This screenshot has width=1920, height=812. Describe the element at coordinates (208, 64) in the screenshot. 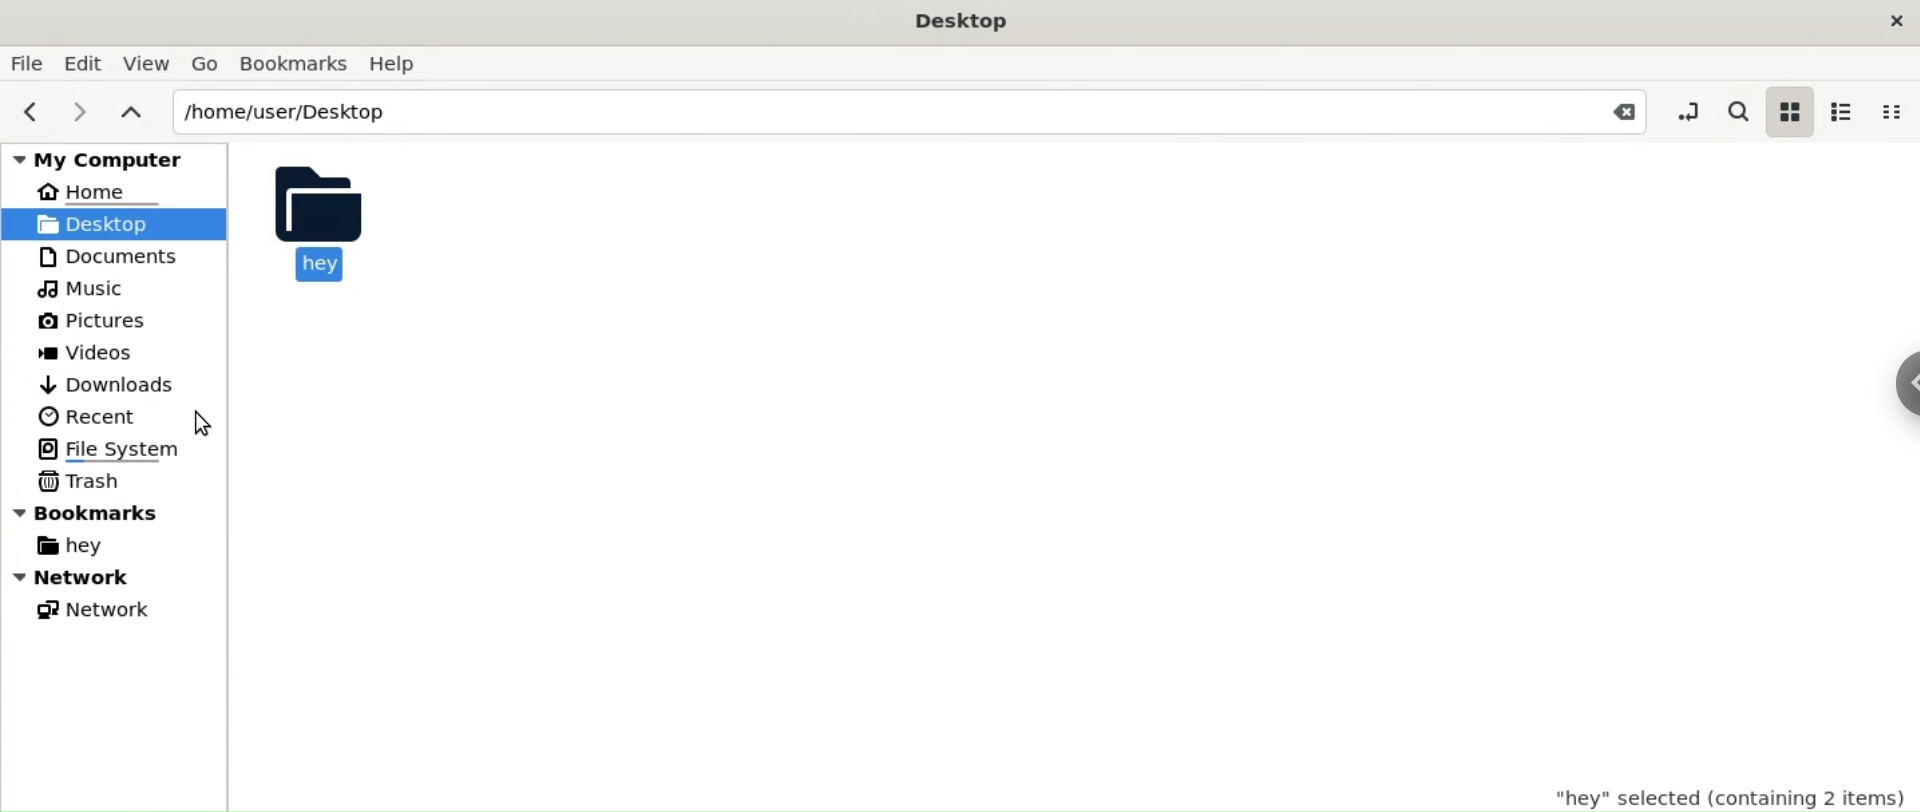

I see `Go` at that location.